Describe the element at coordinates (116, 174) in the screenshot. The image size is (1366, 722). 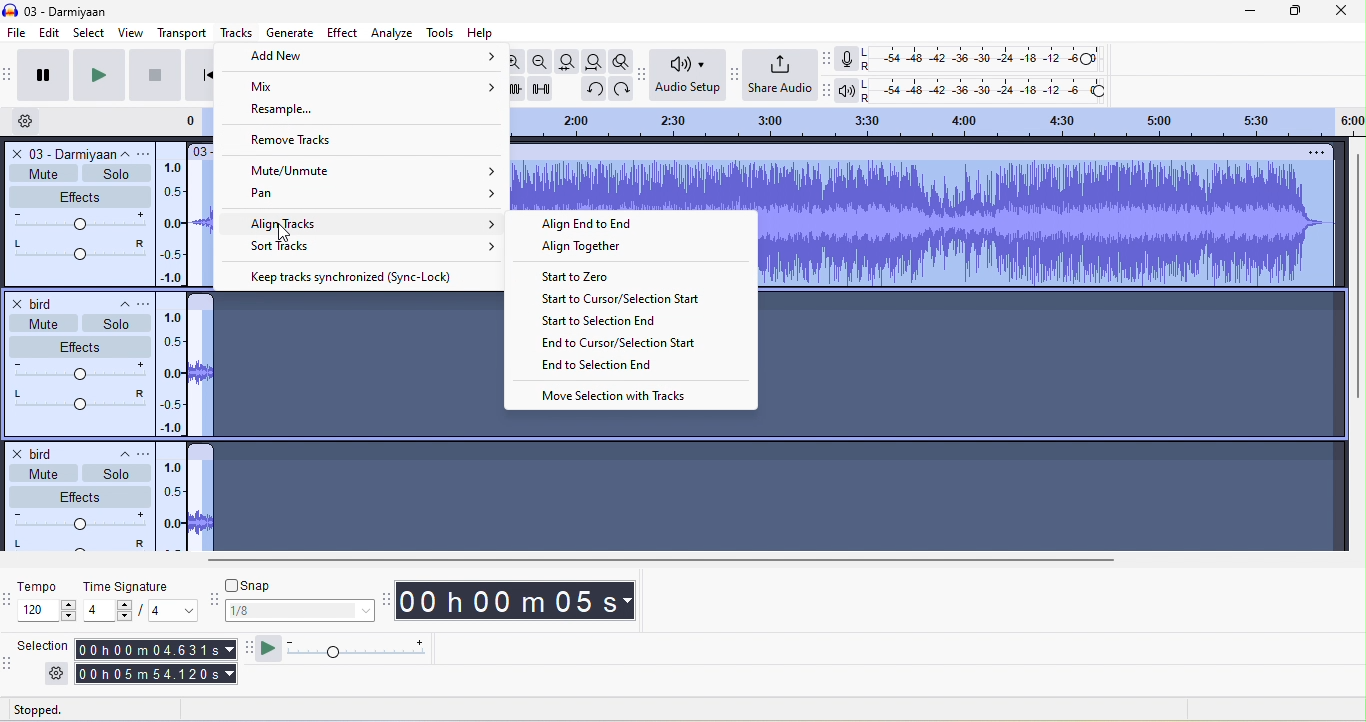
I see `solo` at that location.